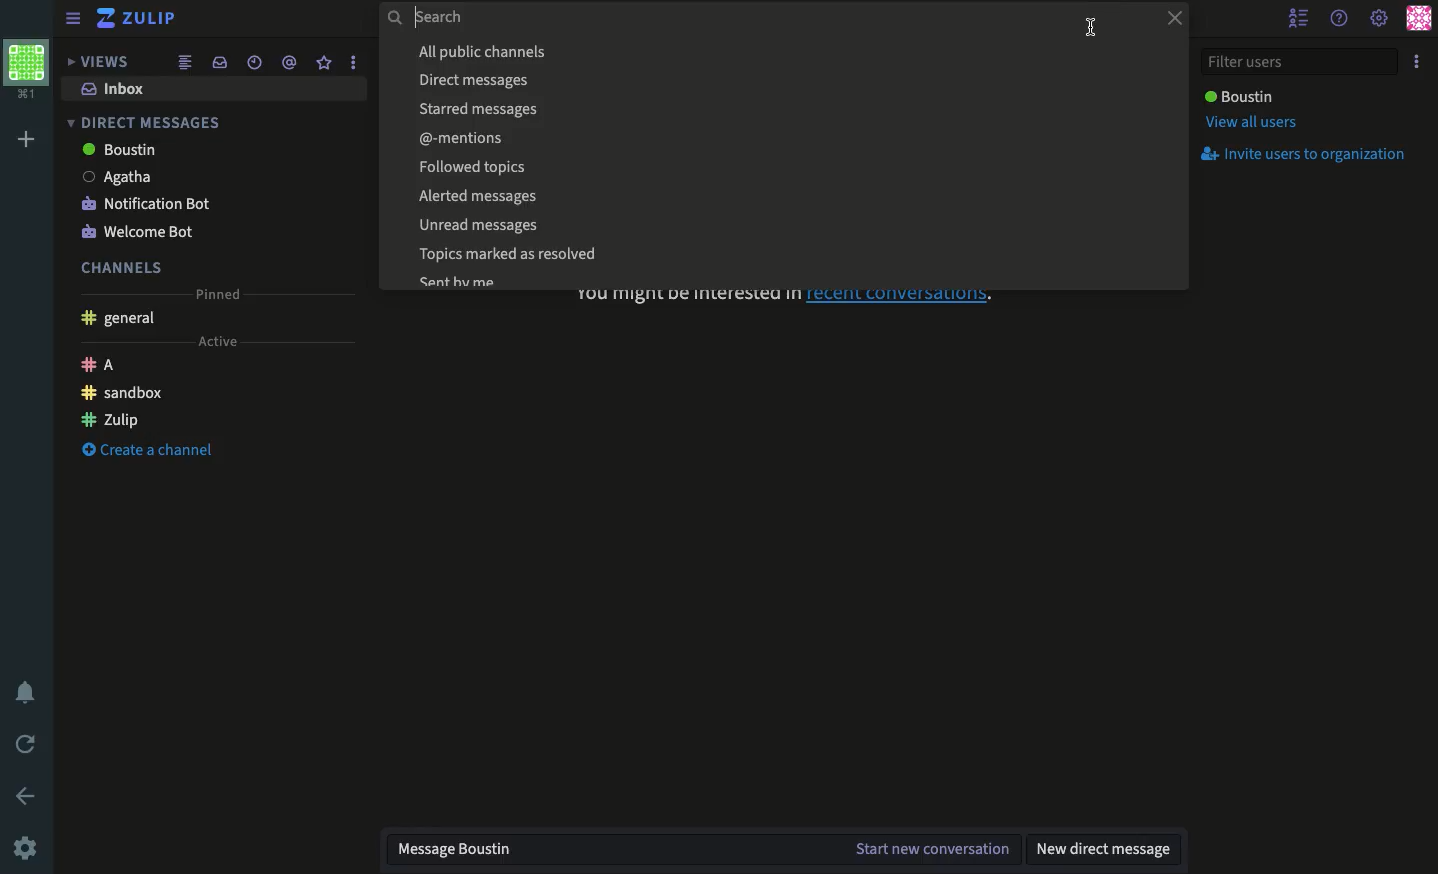 The image size is (1438, 874). What do you see at coordinates (1340, 18) in the screenshot?
I see `Help` at bounding box center [1340, 18].